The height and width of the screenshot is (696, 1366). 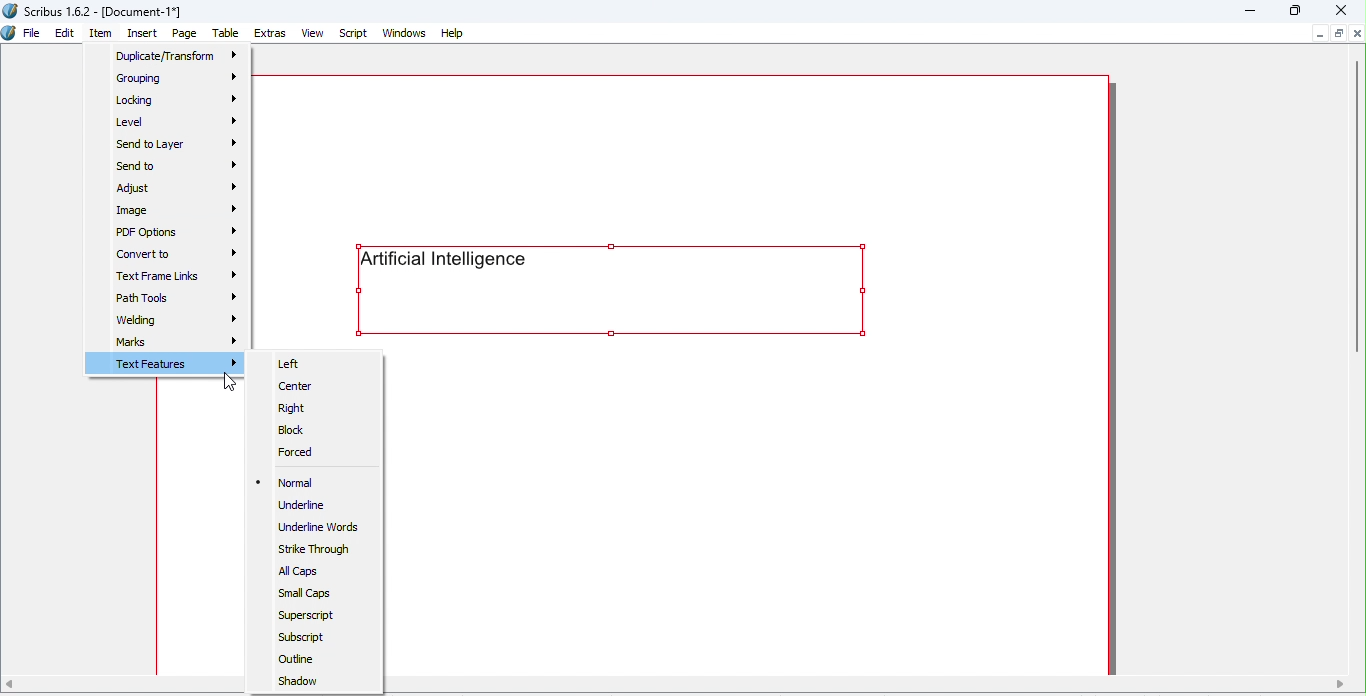 What do you see at coordinates (1340, 684) in the screenshot?
I see `move right` at bounding box center [1340, 684].